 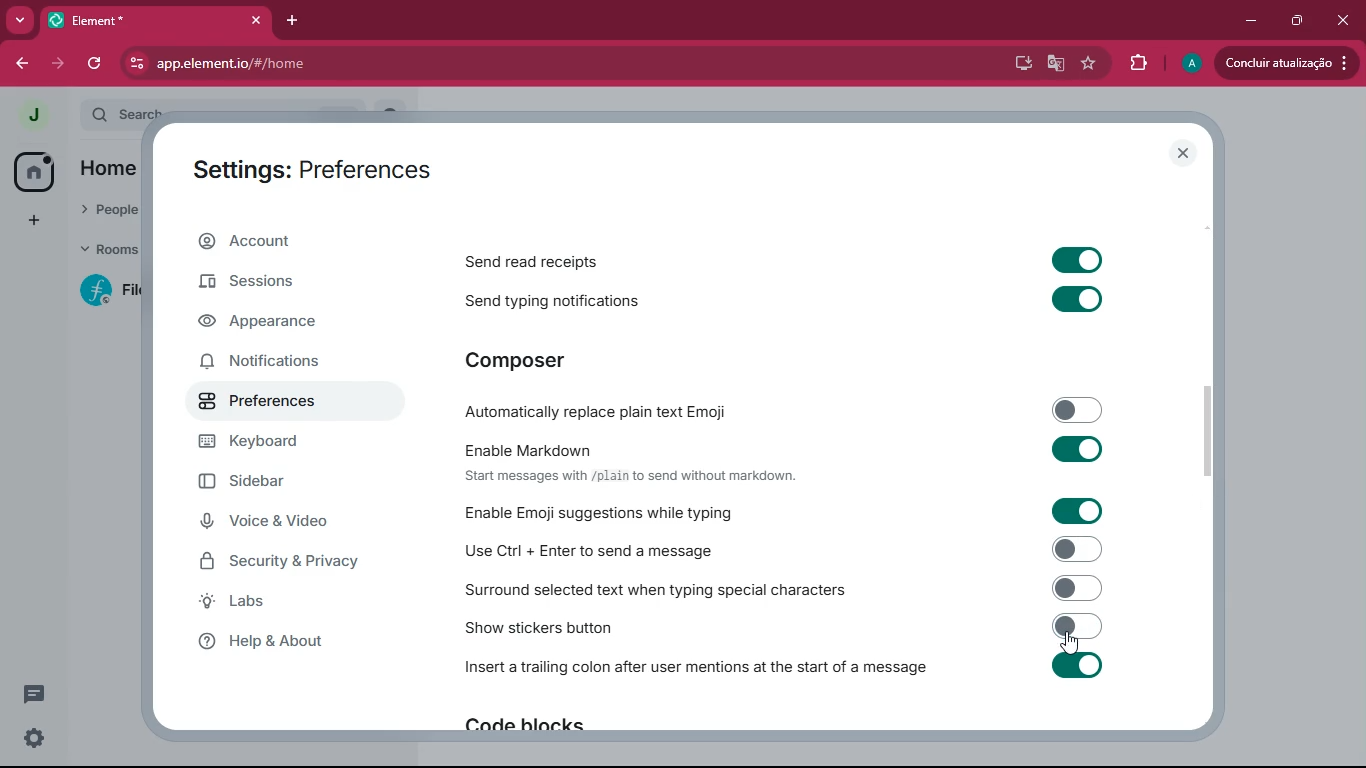 I want to click on Code blocks, so click(x=524, y=729).